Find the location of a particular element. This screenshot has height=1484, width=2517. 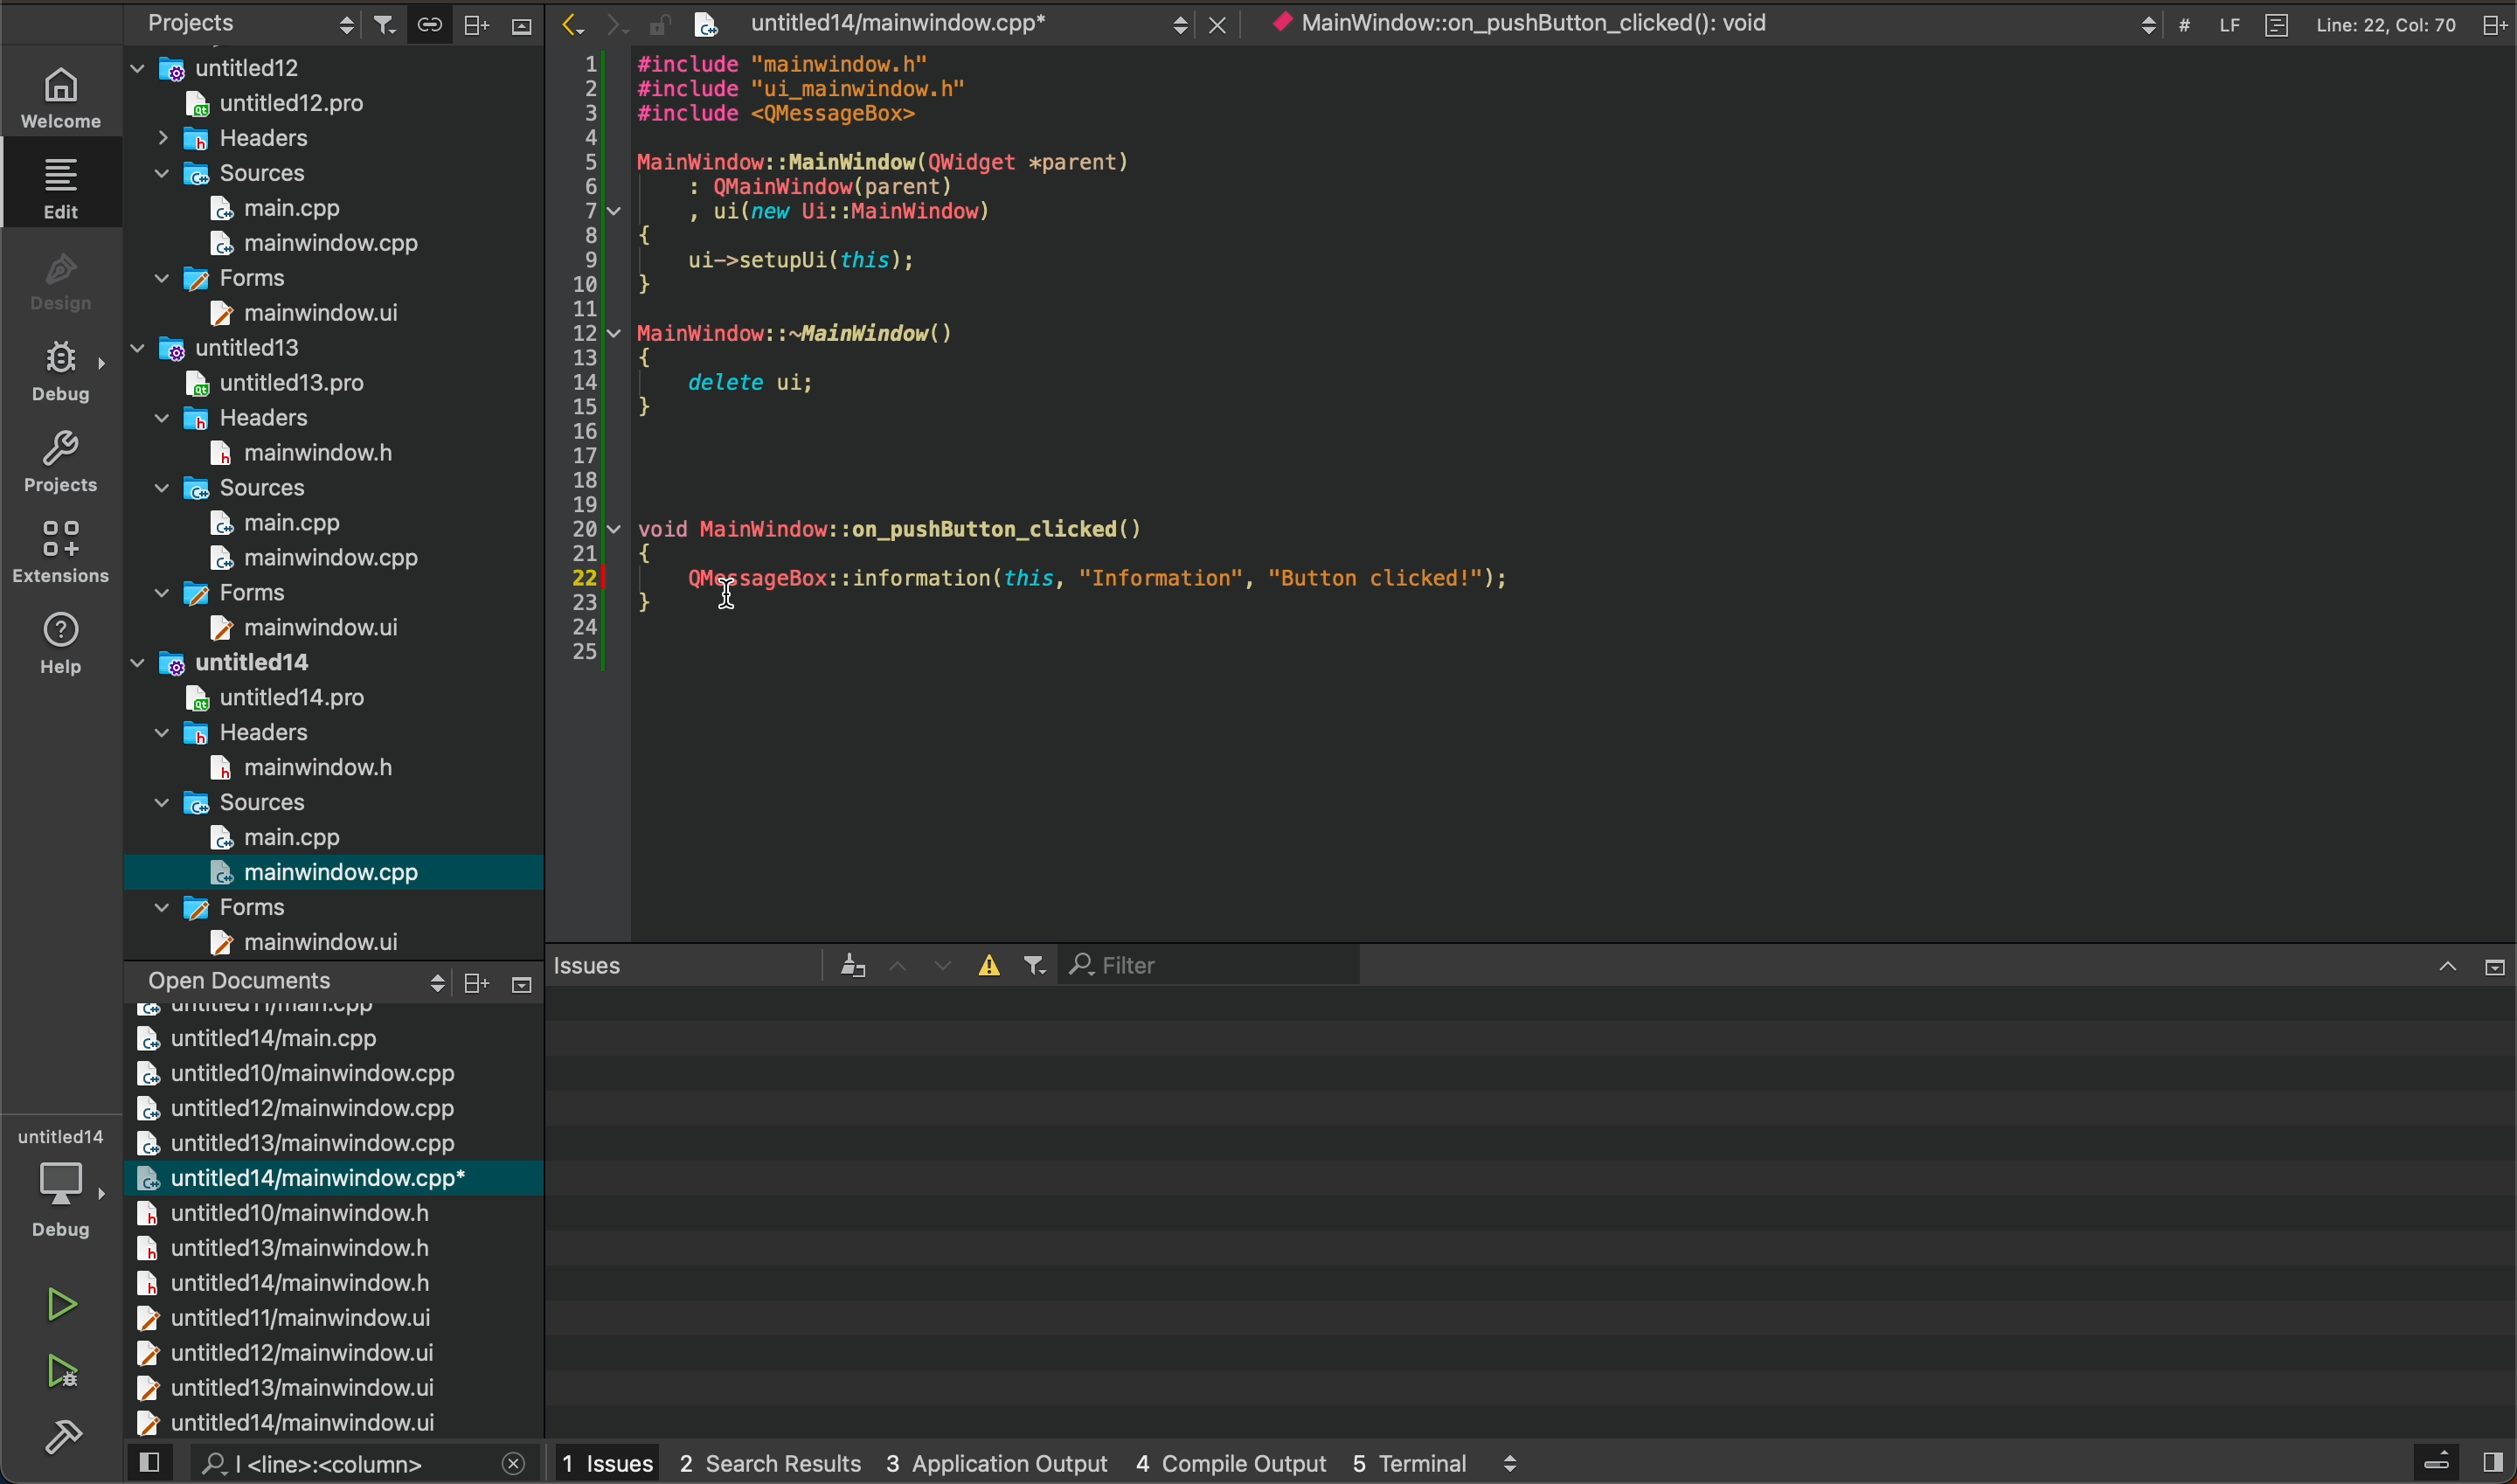

object is located at coordinates (1553, 23).